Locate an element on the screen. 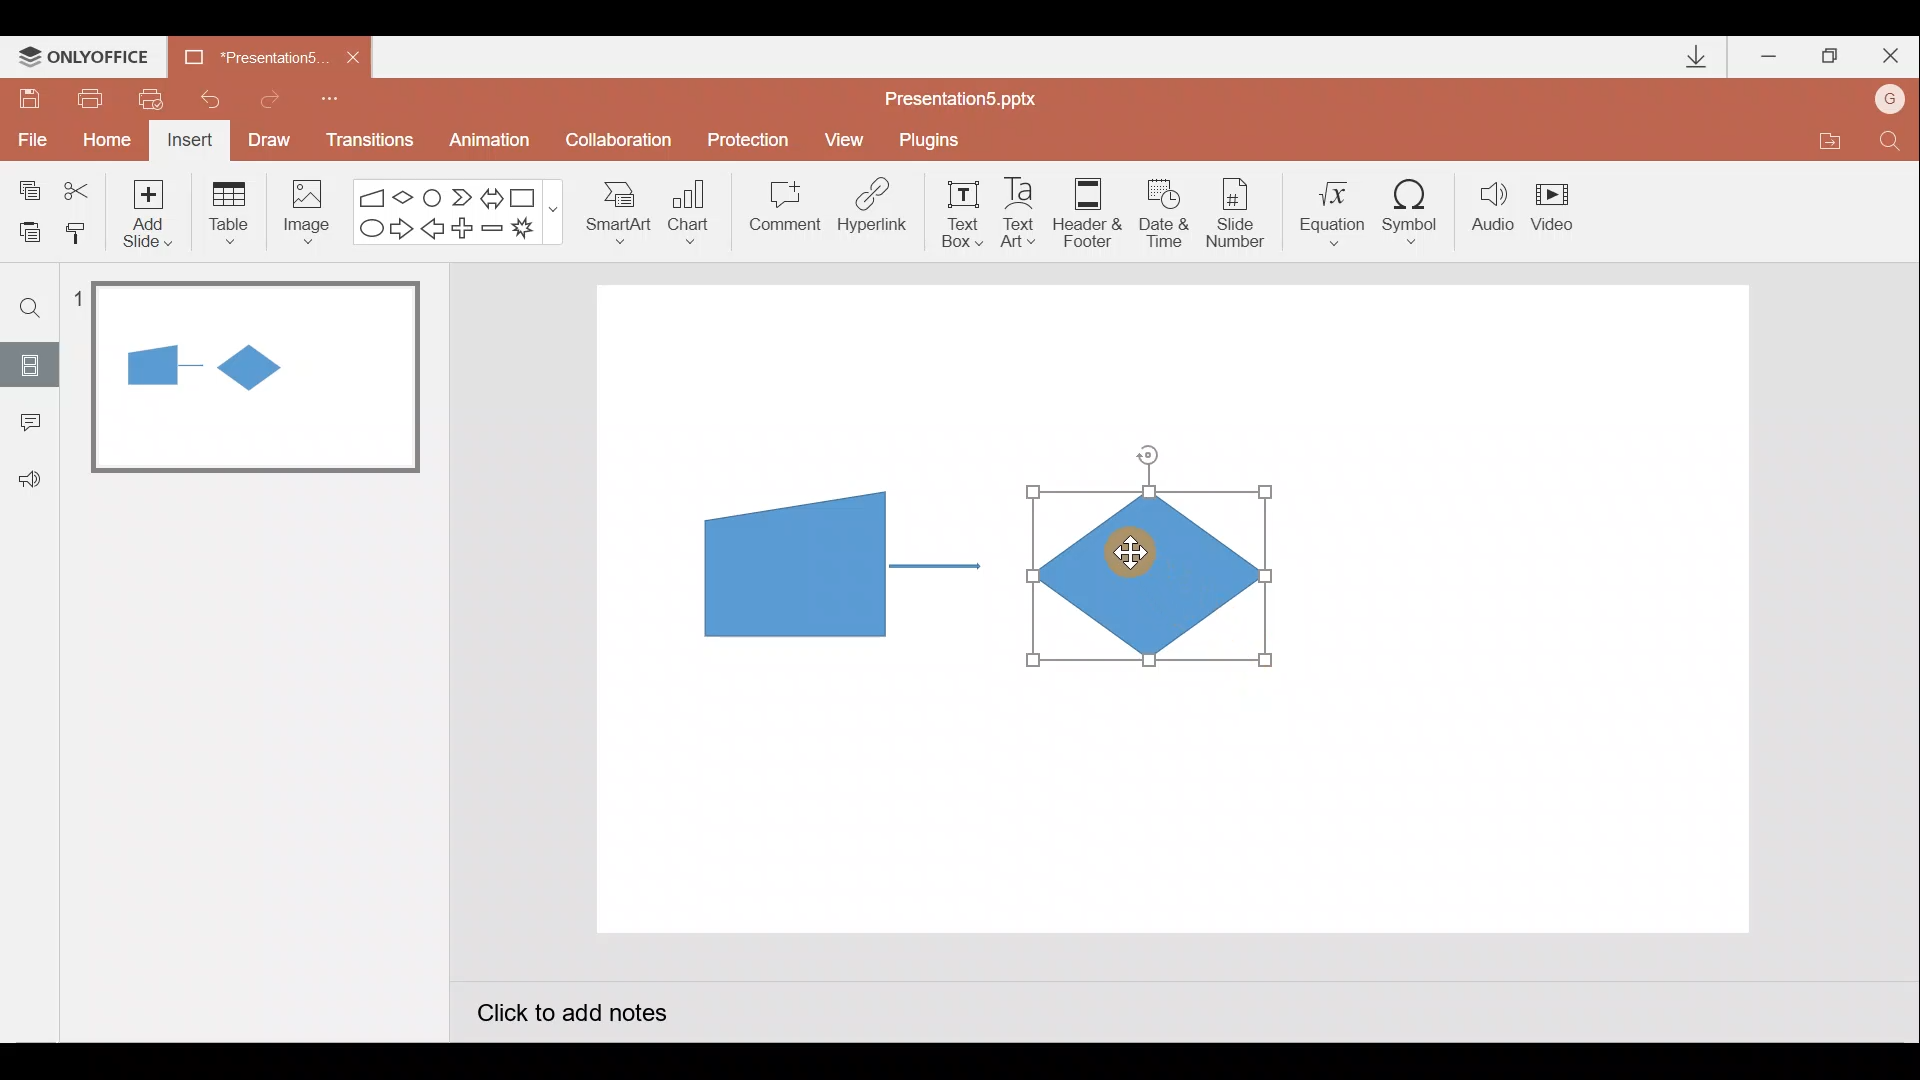  Undo is located at coordinates (214, 99).